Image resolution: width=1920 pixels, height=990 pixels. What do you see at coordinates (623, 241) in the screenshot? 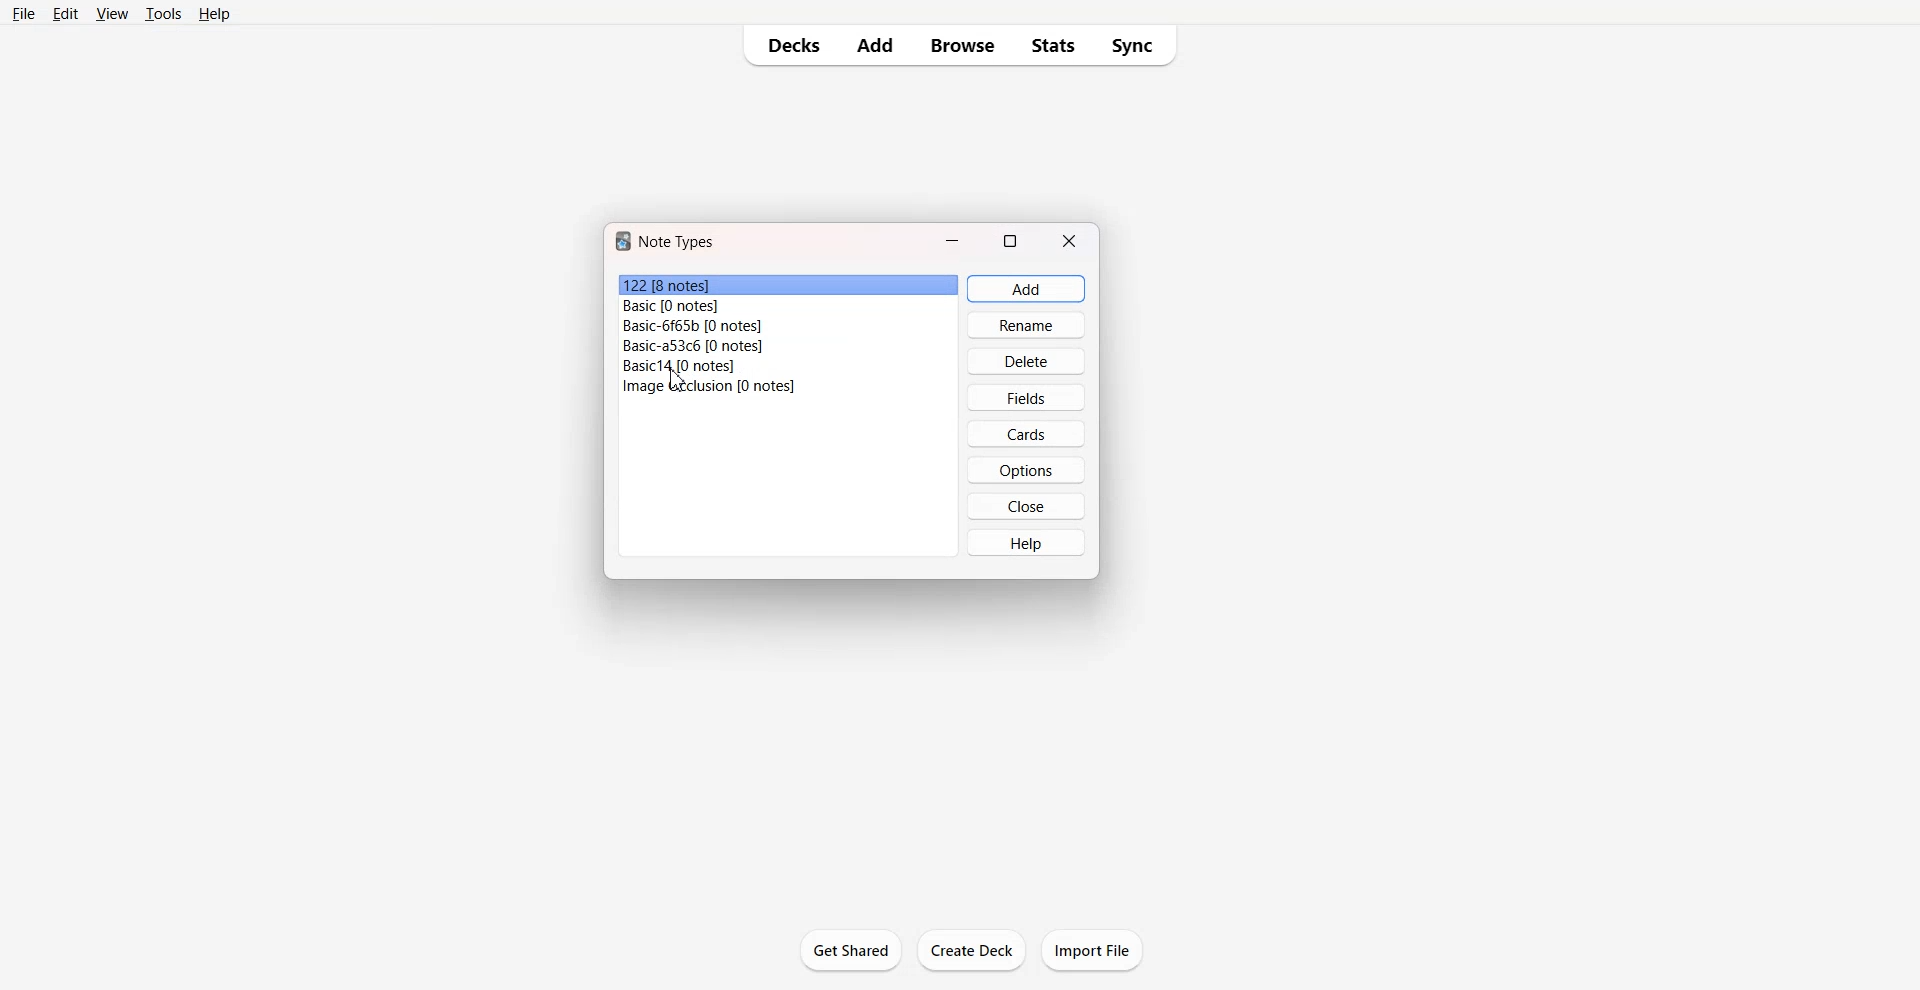
I see `Software logo` at bounding box center [623, 241].